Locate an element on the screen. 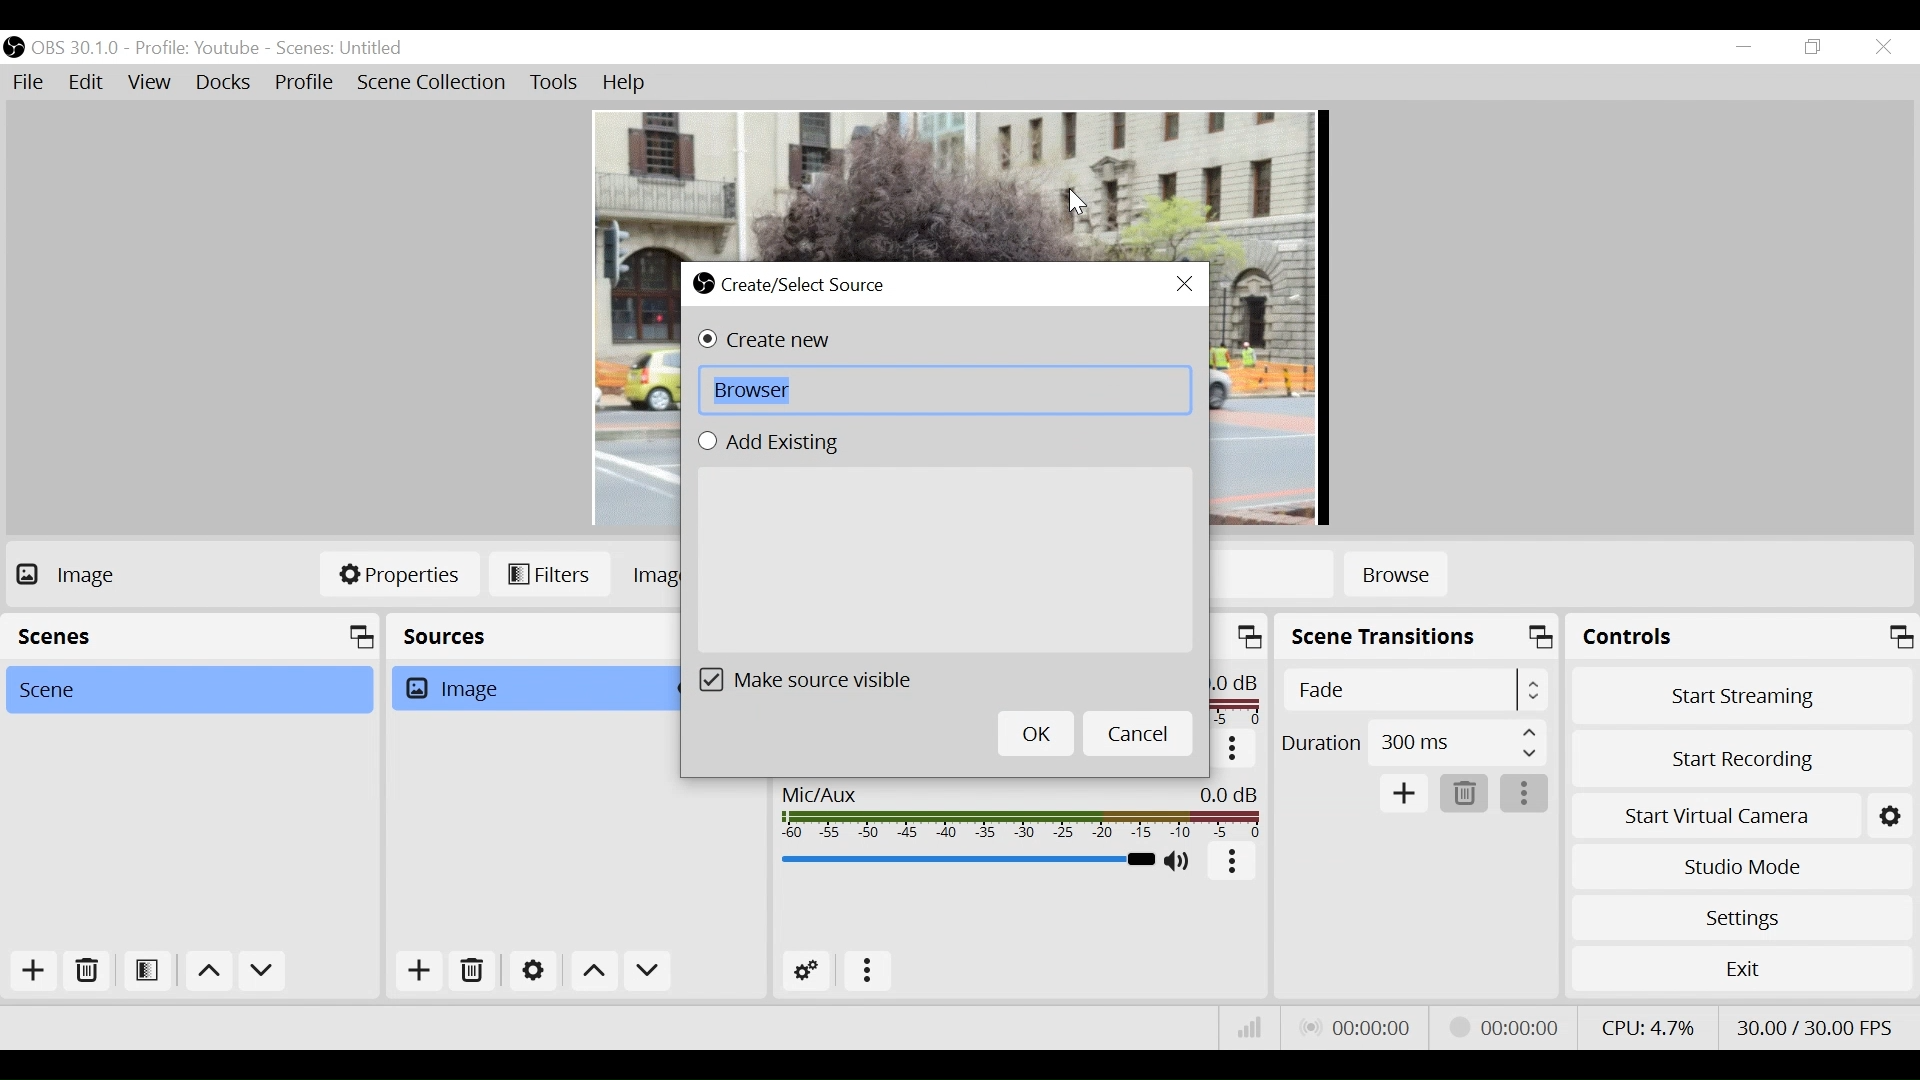  Move down is located at coordinates (647, 971).